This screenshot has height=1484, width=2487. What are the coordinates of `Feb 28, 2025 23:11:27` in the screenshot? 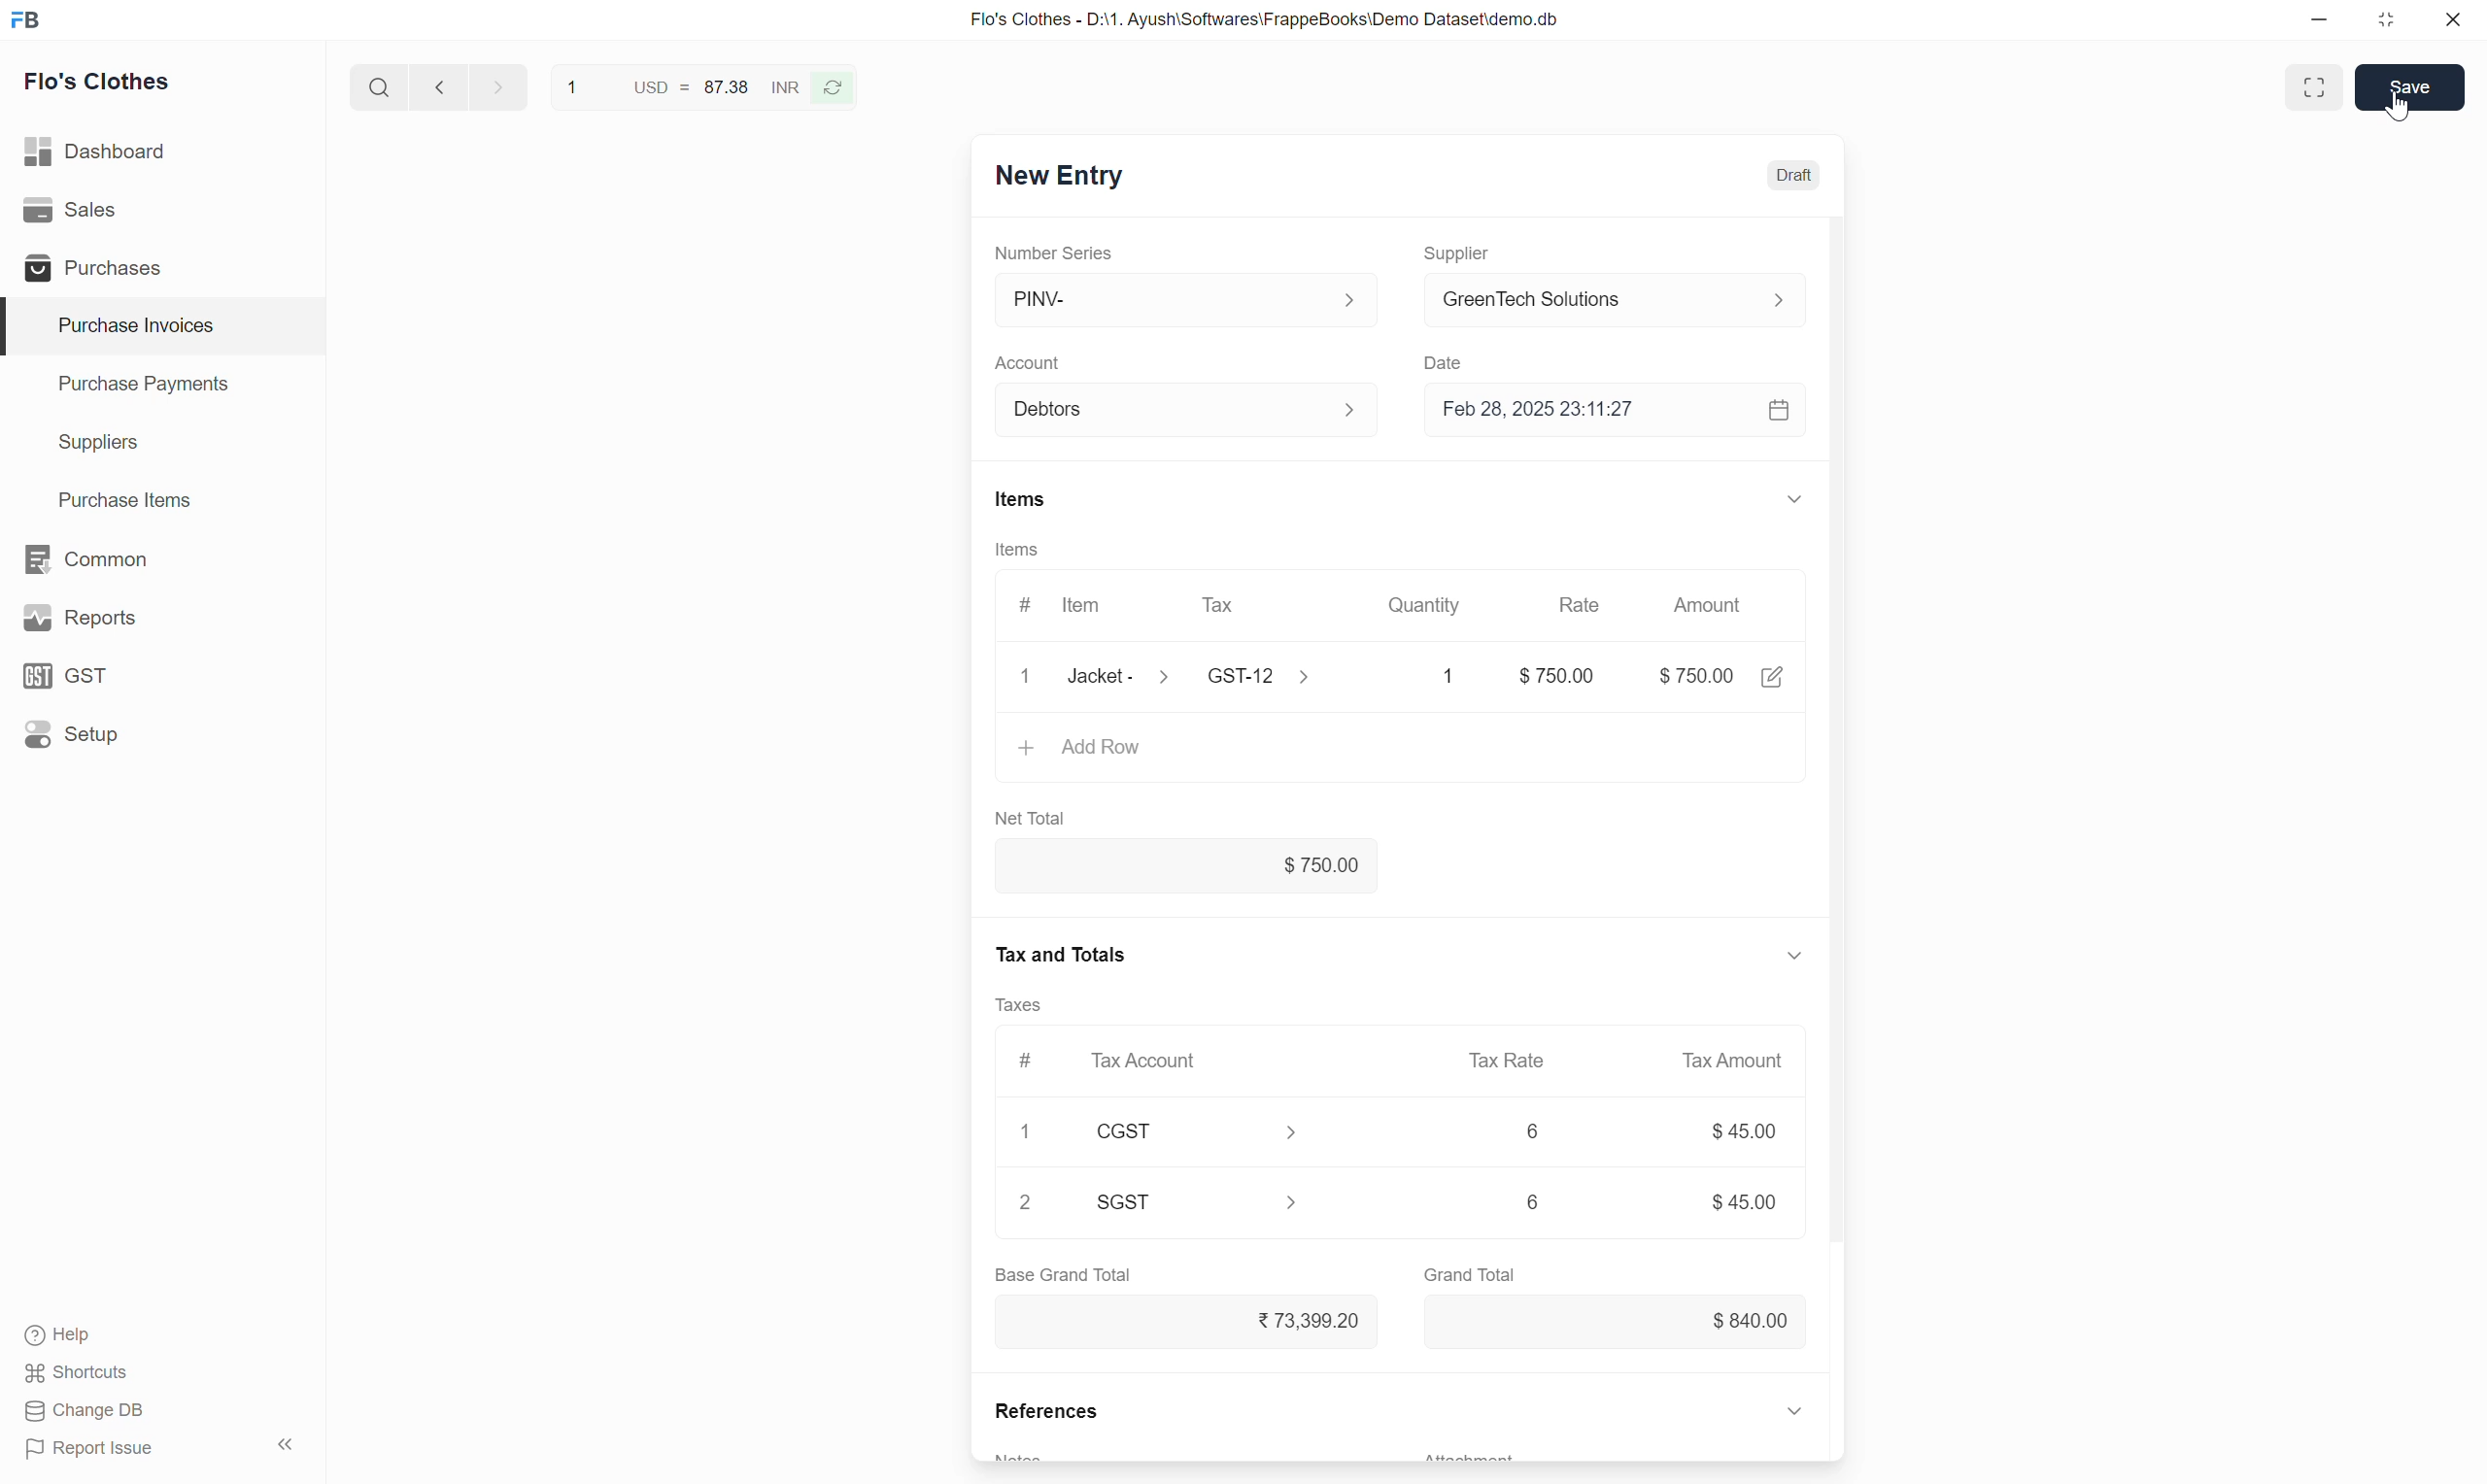 It's located at (1594, 409).